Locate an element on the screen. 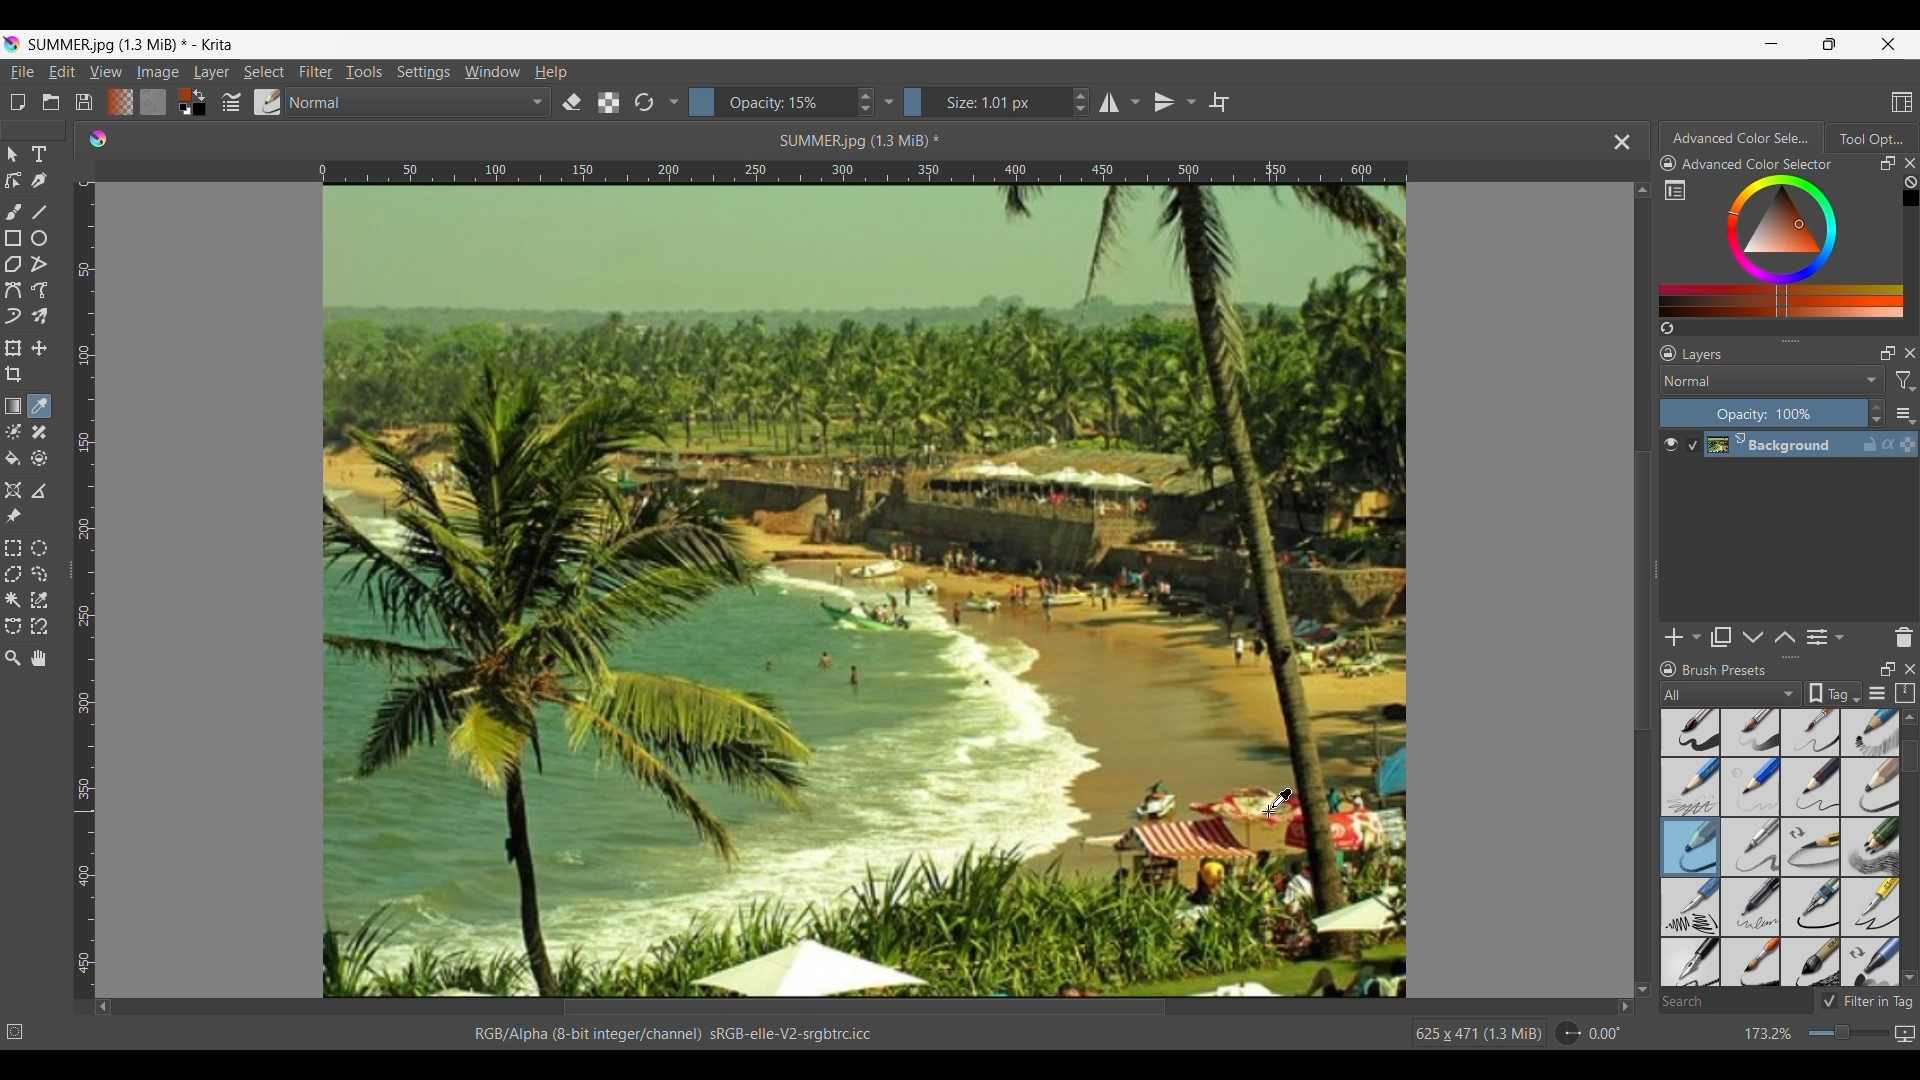 This screenshot has height=1080, width=1920. Filter menu is located at coordinates (316, 71).